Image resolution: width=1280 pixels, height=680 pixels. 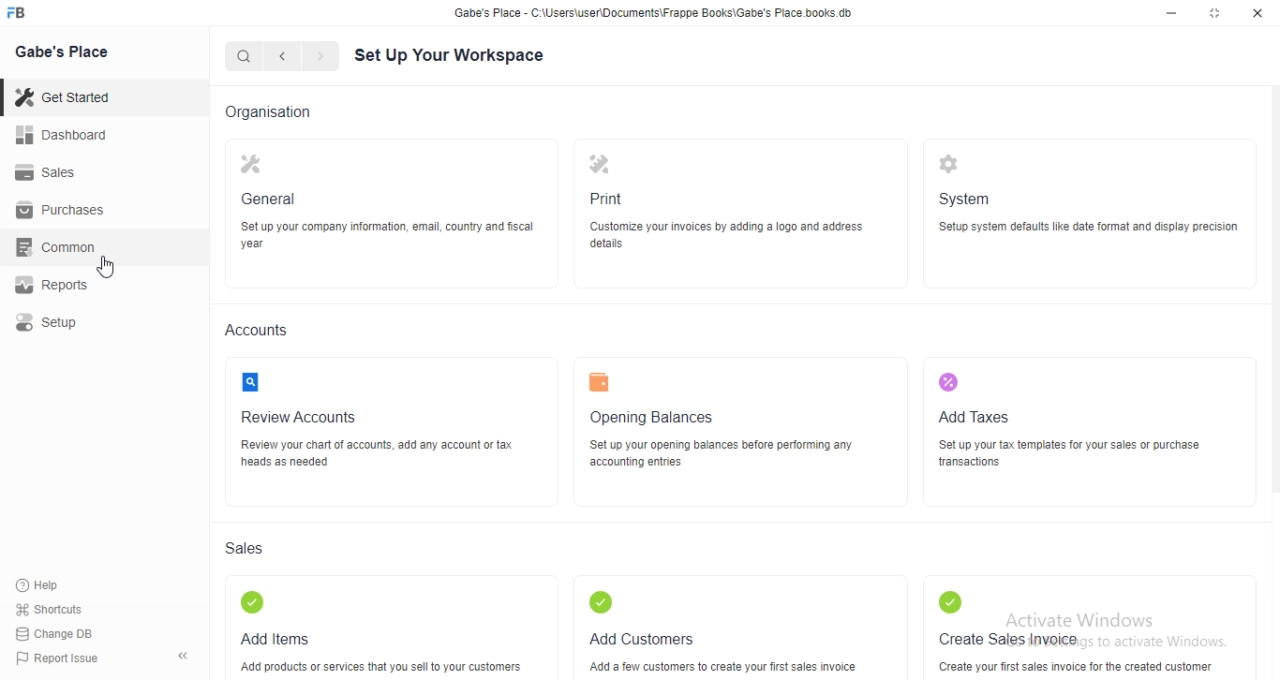 What do you see at coordinates (979, 418) in the screenshot?
I see `Add Taxes` at bounding box center [979, 418].